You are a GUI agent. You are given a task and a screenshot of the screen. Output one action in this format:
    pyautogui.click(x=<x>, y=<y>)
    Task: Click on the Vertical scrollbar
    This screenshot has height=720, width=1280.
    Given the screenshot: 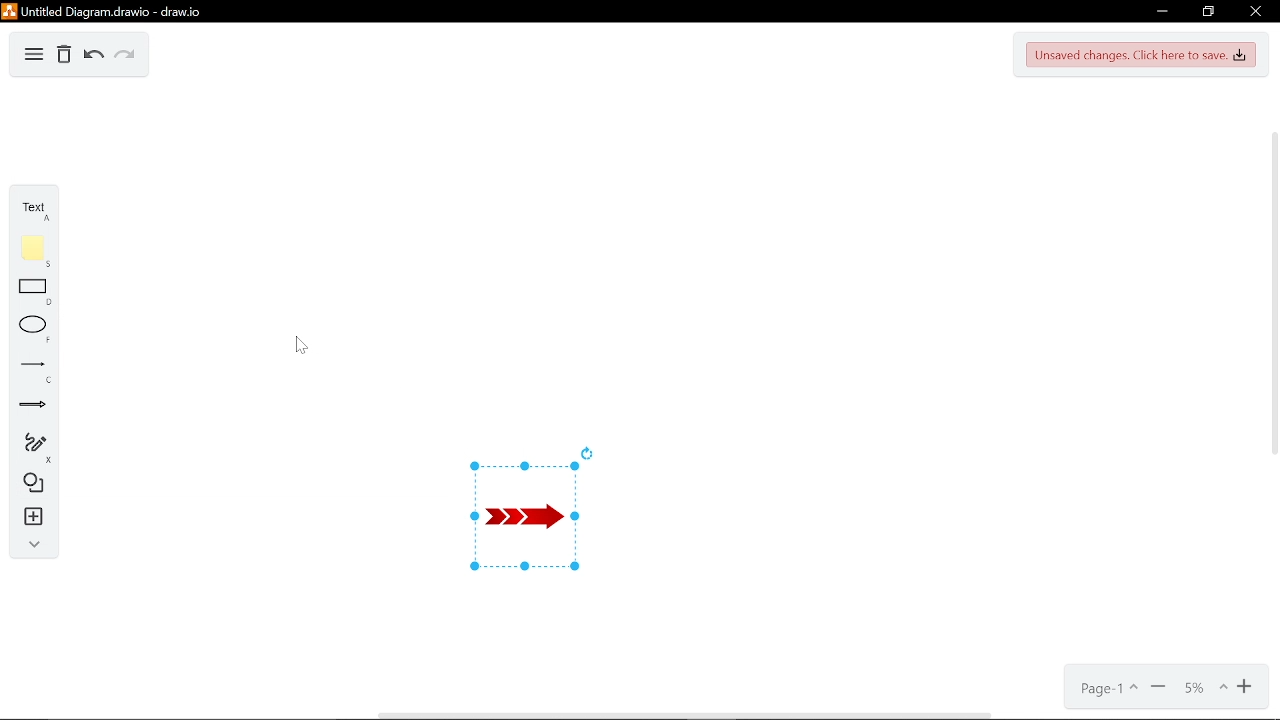 What is the action you would take?
    pyautogui.click(x=1272, y=360)
    